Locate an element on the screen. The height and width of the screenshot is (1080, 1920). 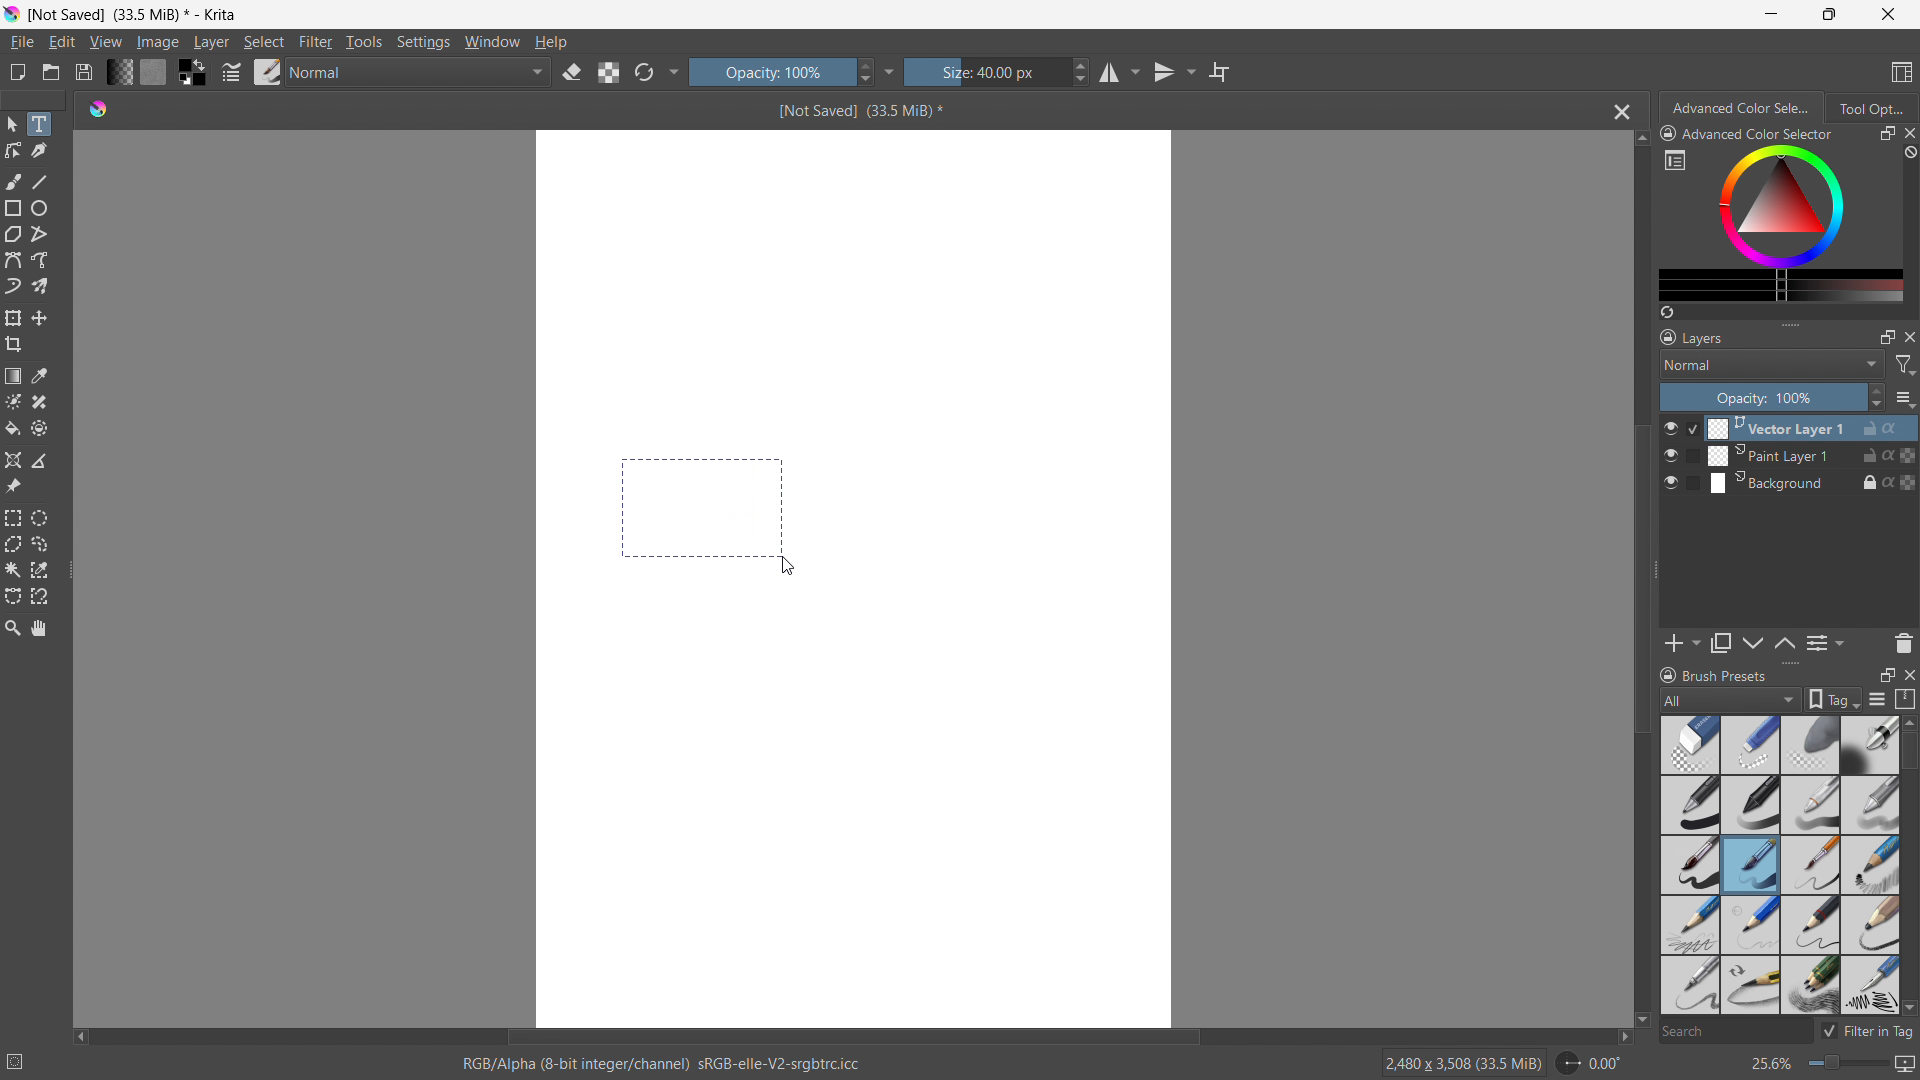
ellipse tool is located at coordinates (39, 208).